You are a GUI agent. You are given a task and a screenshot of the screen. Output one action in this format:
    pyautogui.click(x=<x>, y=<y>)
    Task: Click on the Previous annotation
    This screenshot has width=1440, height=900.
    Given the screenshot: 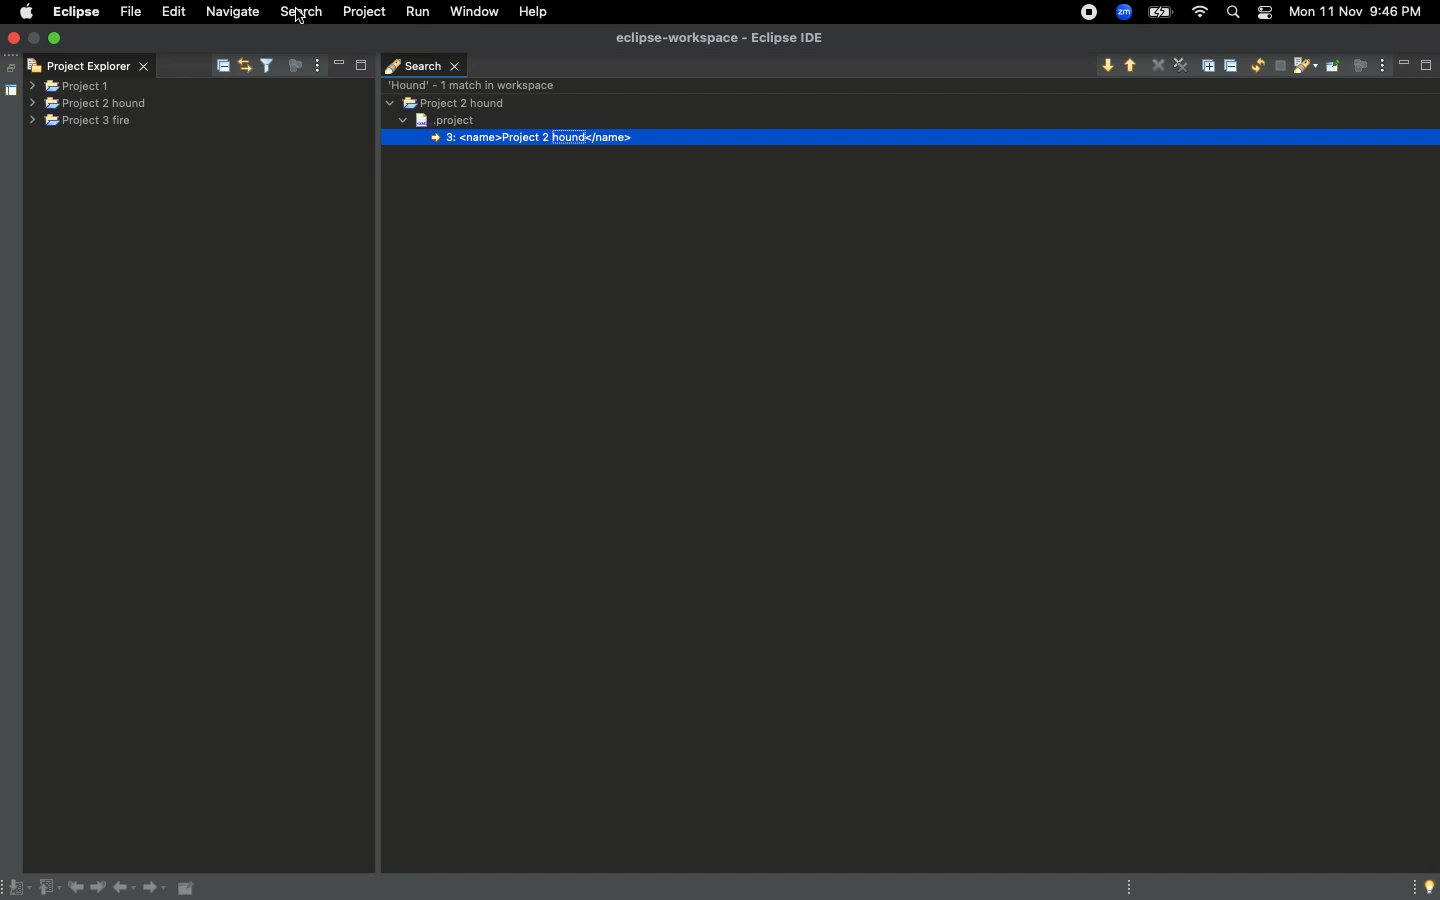 What is the action you would take?
    pyautogui.click(x=48, y=888)
    